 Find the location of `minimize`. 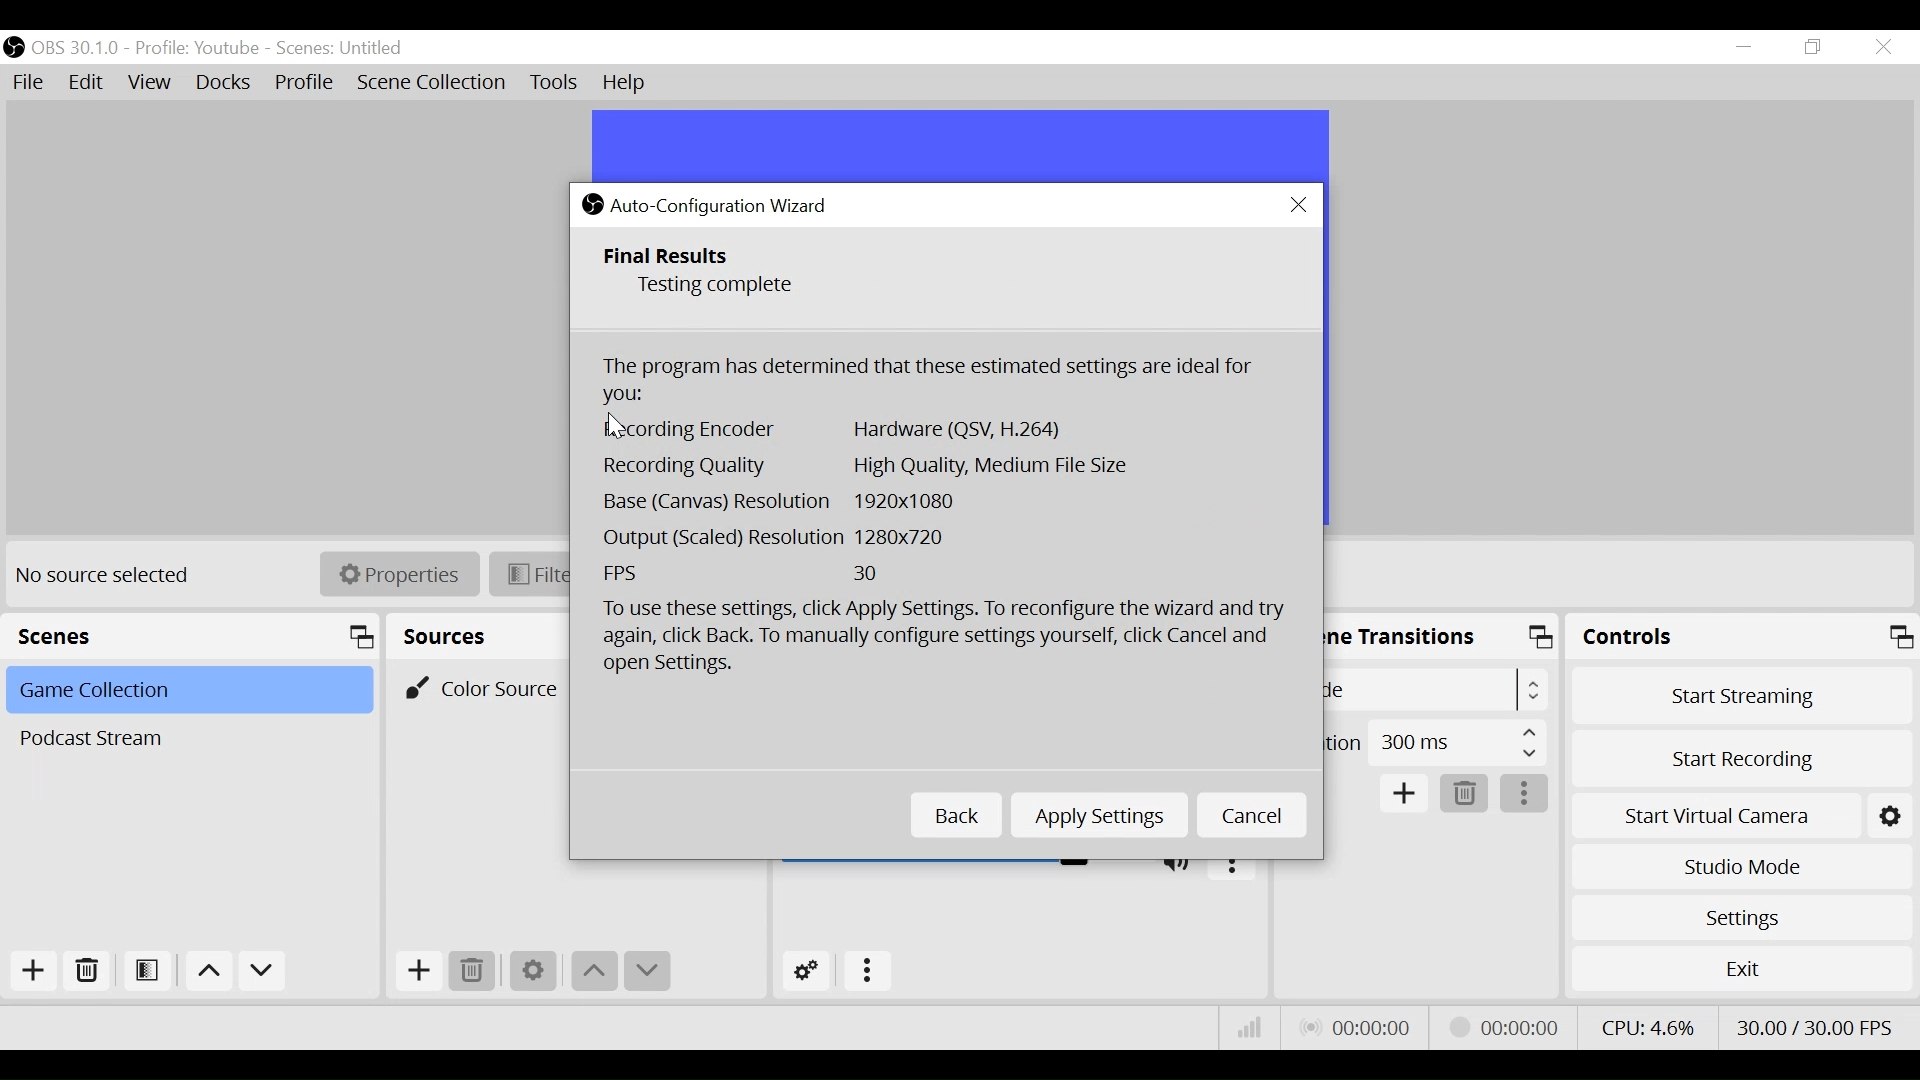

minimize is located at coordinates (1742, 46).